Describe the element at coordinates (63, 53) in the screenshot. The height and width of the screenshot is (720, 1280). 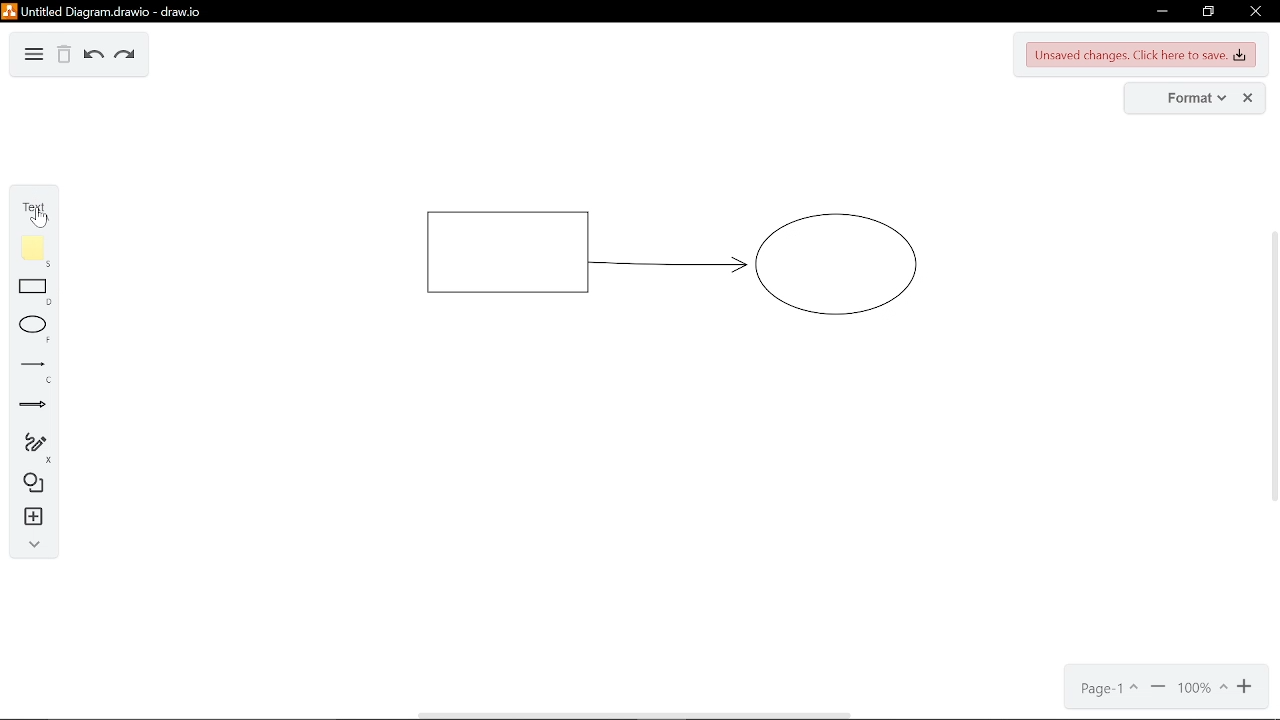
I see `delete` at that location.